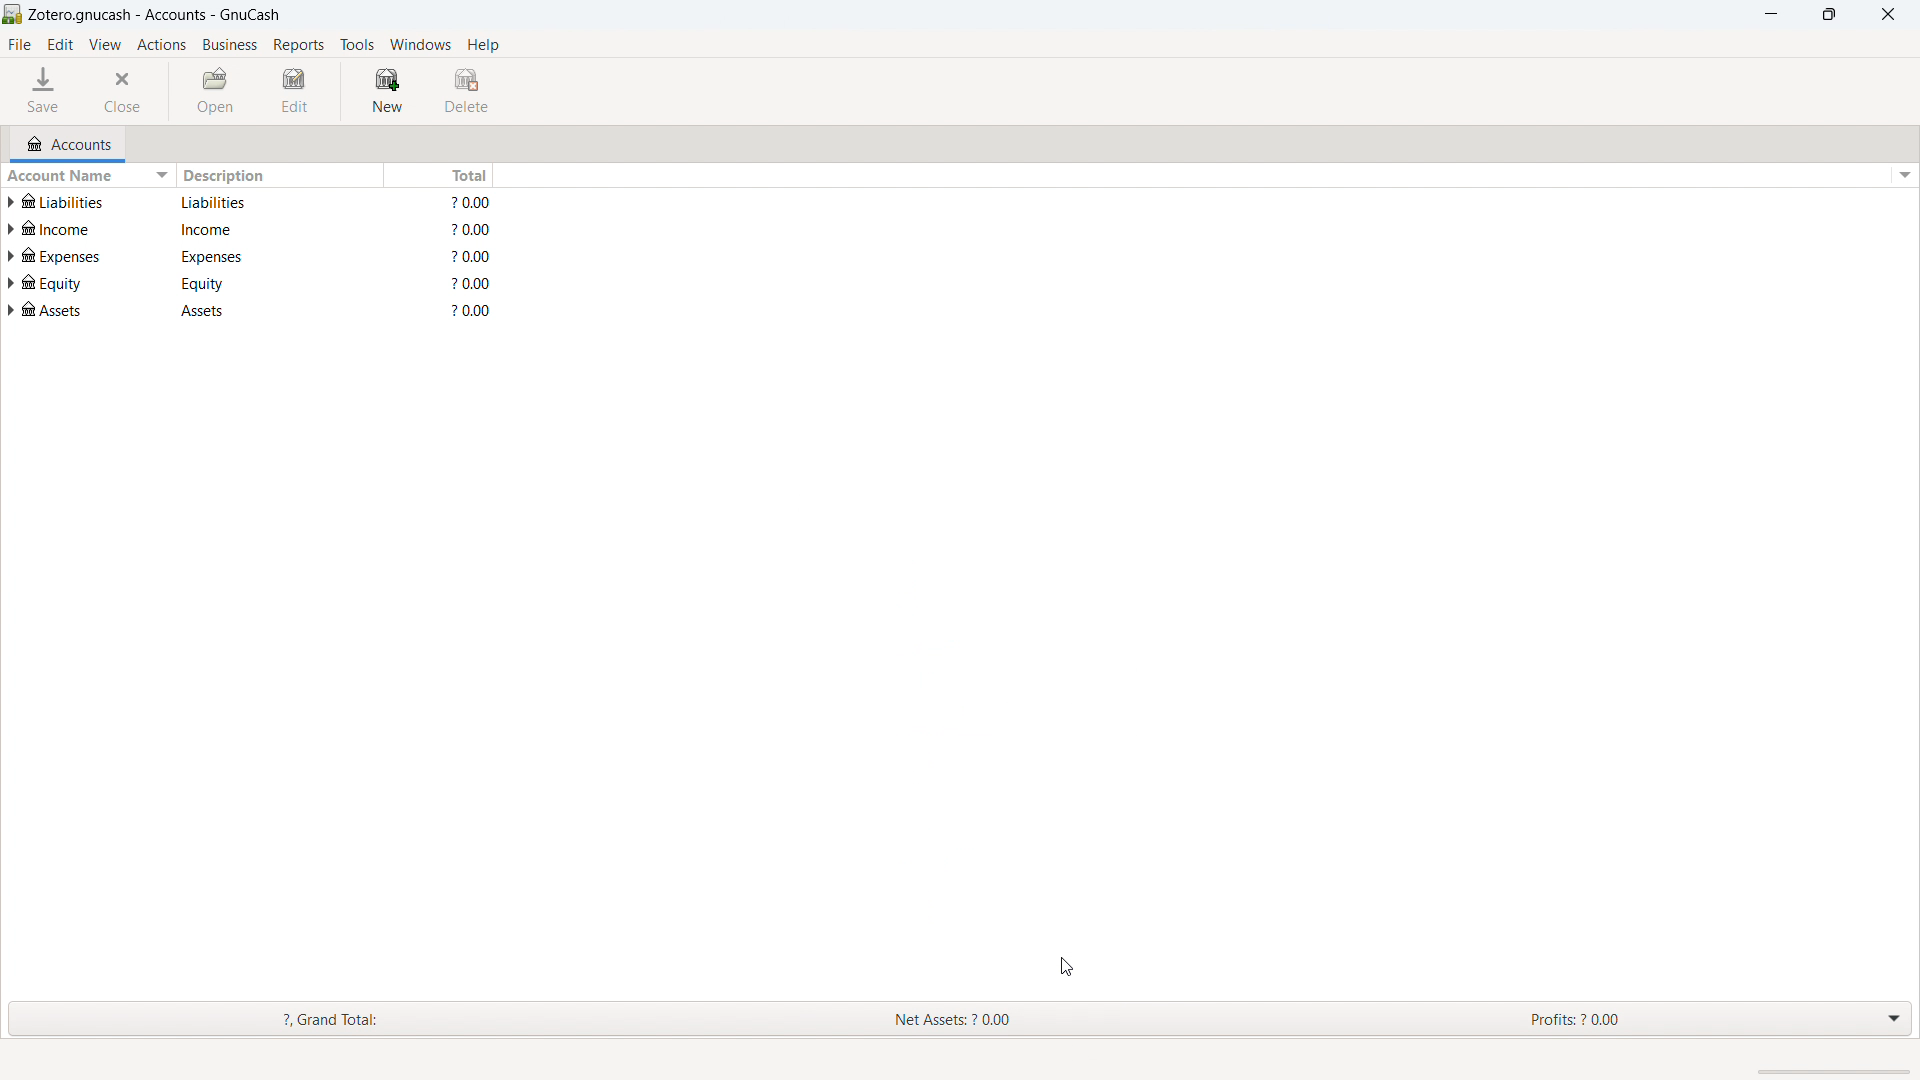 Image resolution: width=1920 pixels, height=1080 pixels. I want to click on new, so click(385, 89).